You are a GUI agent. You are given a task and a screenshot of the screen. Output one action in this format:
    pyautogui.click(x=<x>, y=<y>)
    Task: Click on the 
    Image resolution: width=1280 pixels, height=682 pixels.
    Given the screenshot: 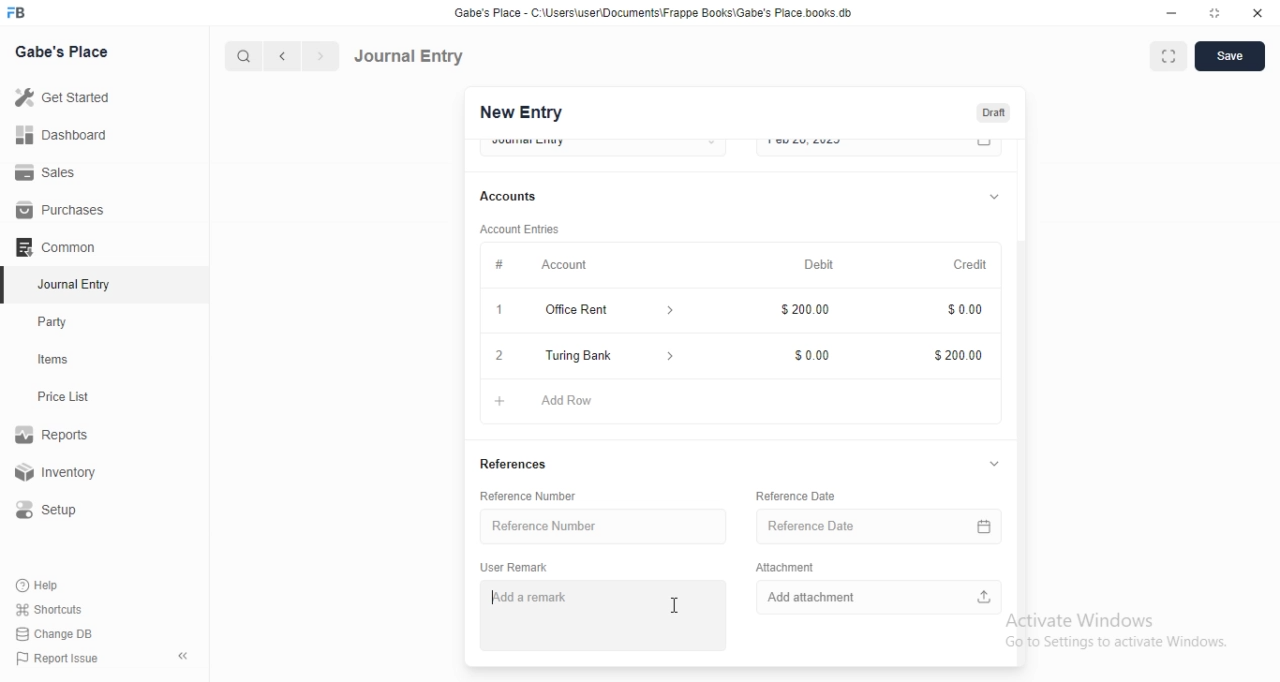 What is the action you would take?
    pyautogui.click(x=959, y=309)
    